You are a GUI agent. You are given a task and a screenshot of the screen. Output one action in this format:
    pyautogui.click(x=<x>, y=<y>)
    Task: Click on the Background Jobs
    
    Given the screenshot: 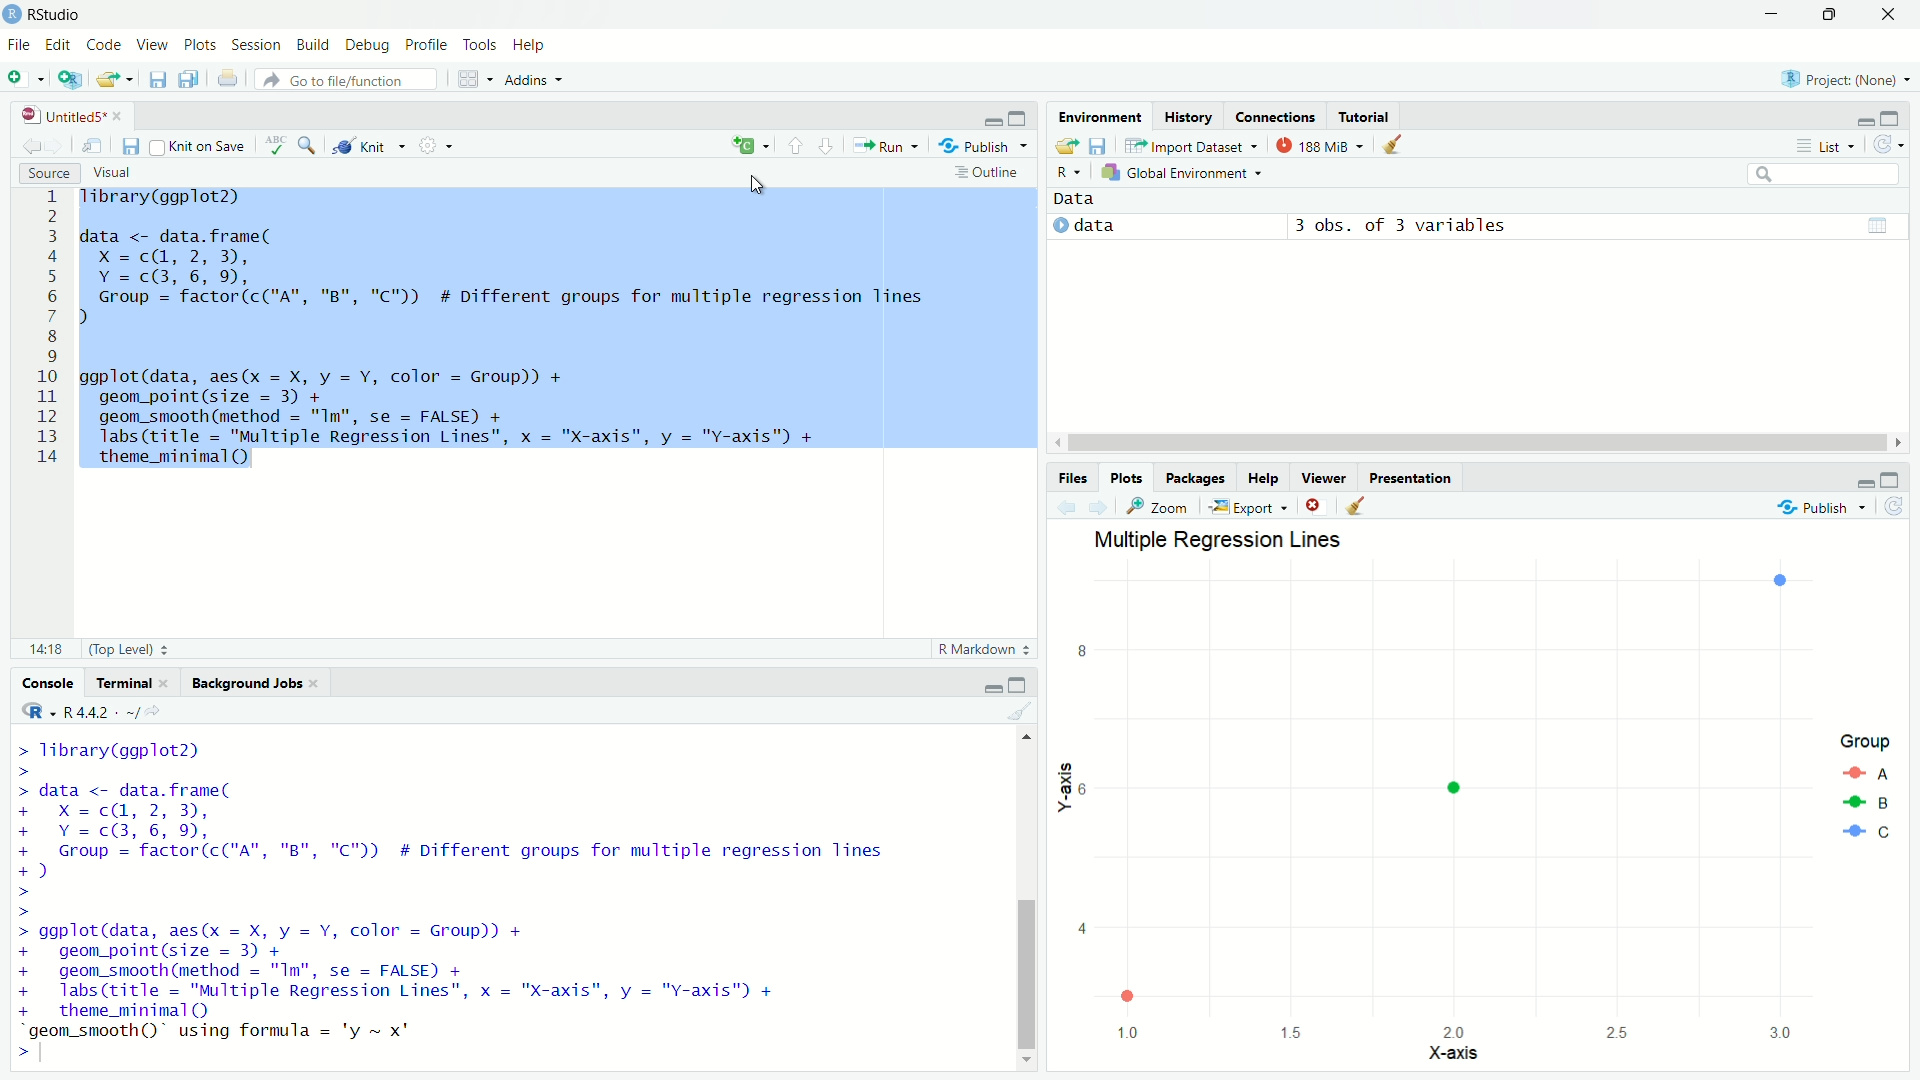 What is the action you would take?
    pyautogui.click(x=243, y=682)
    